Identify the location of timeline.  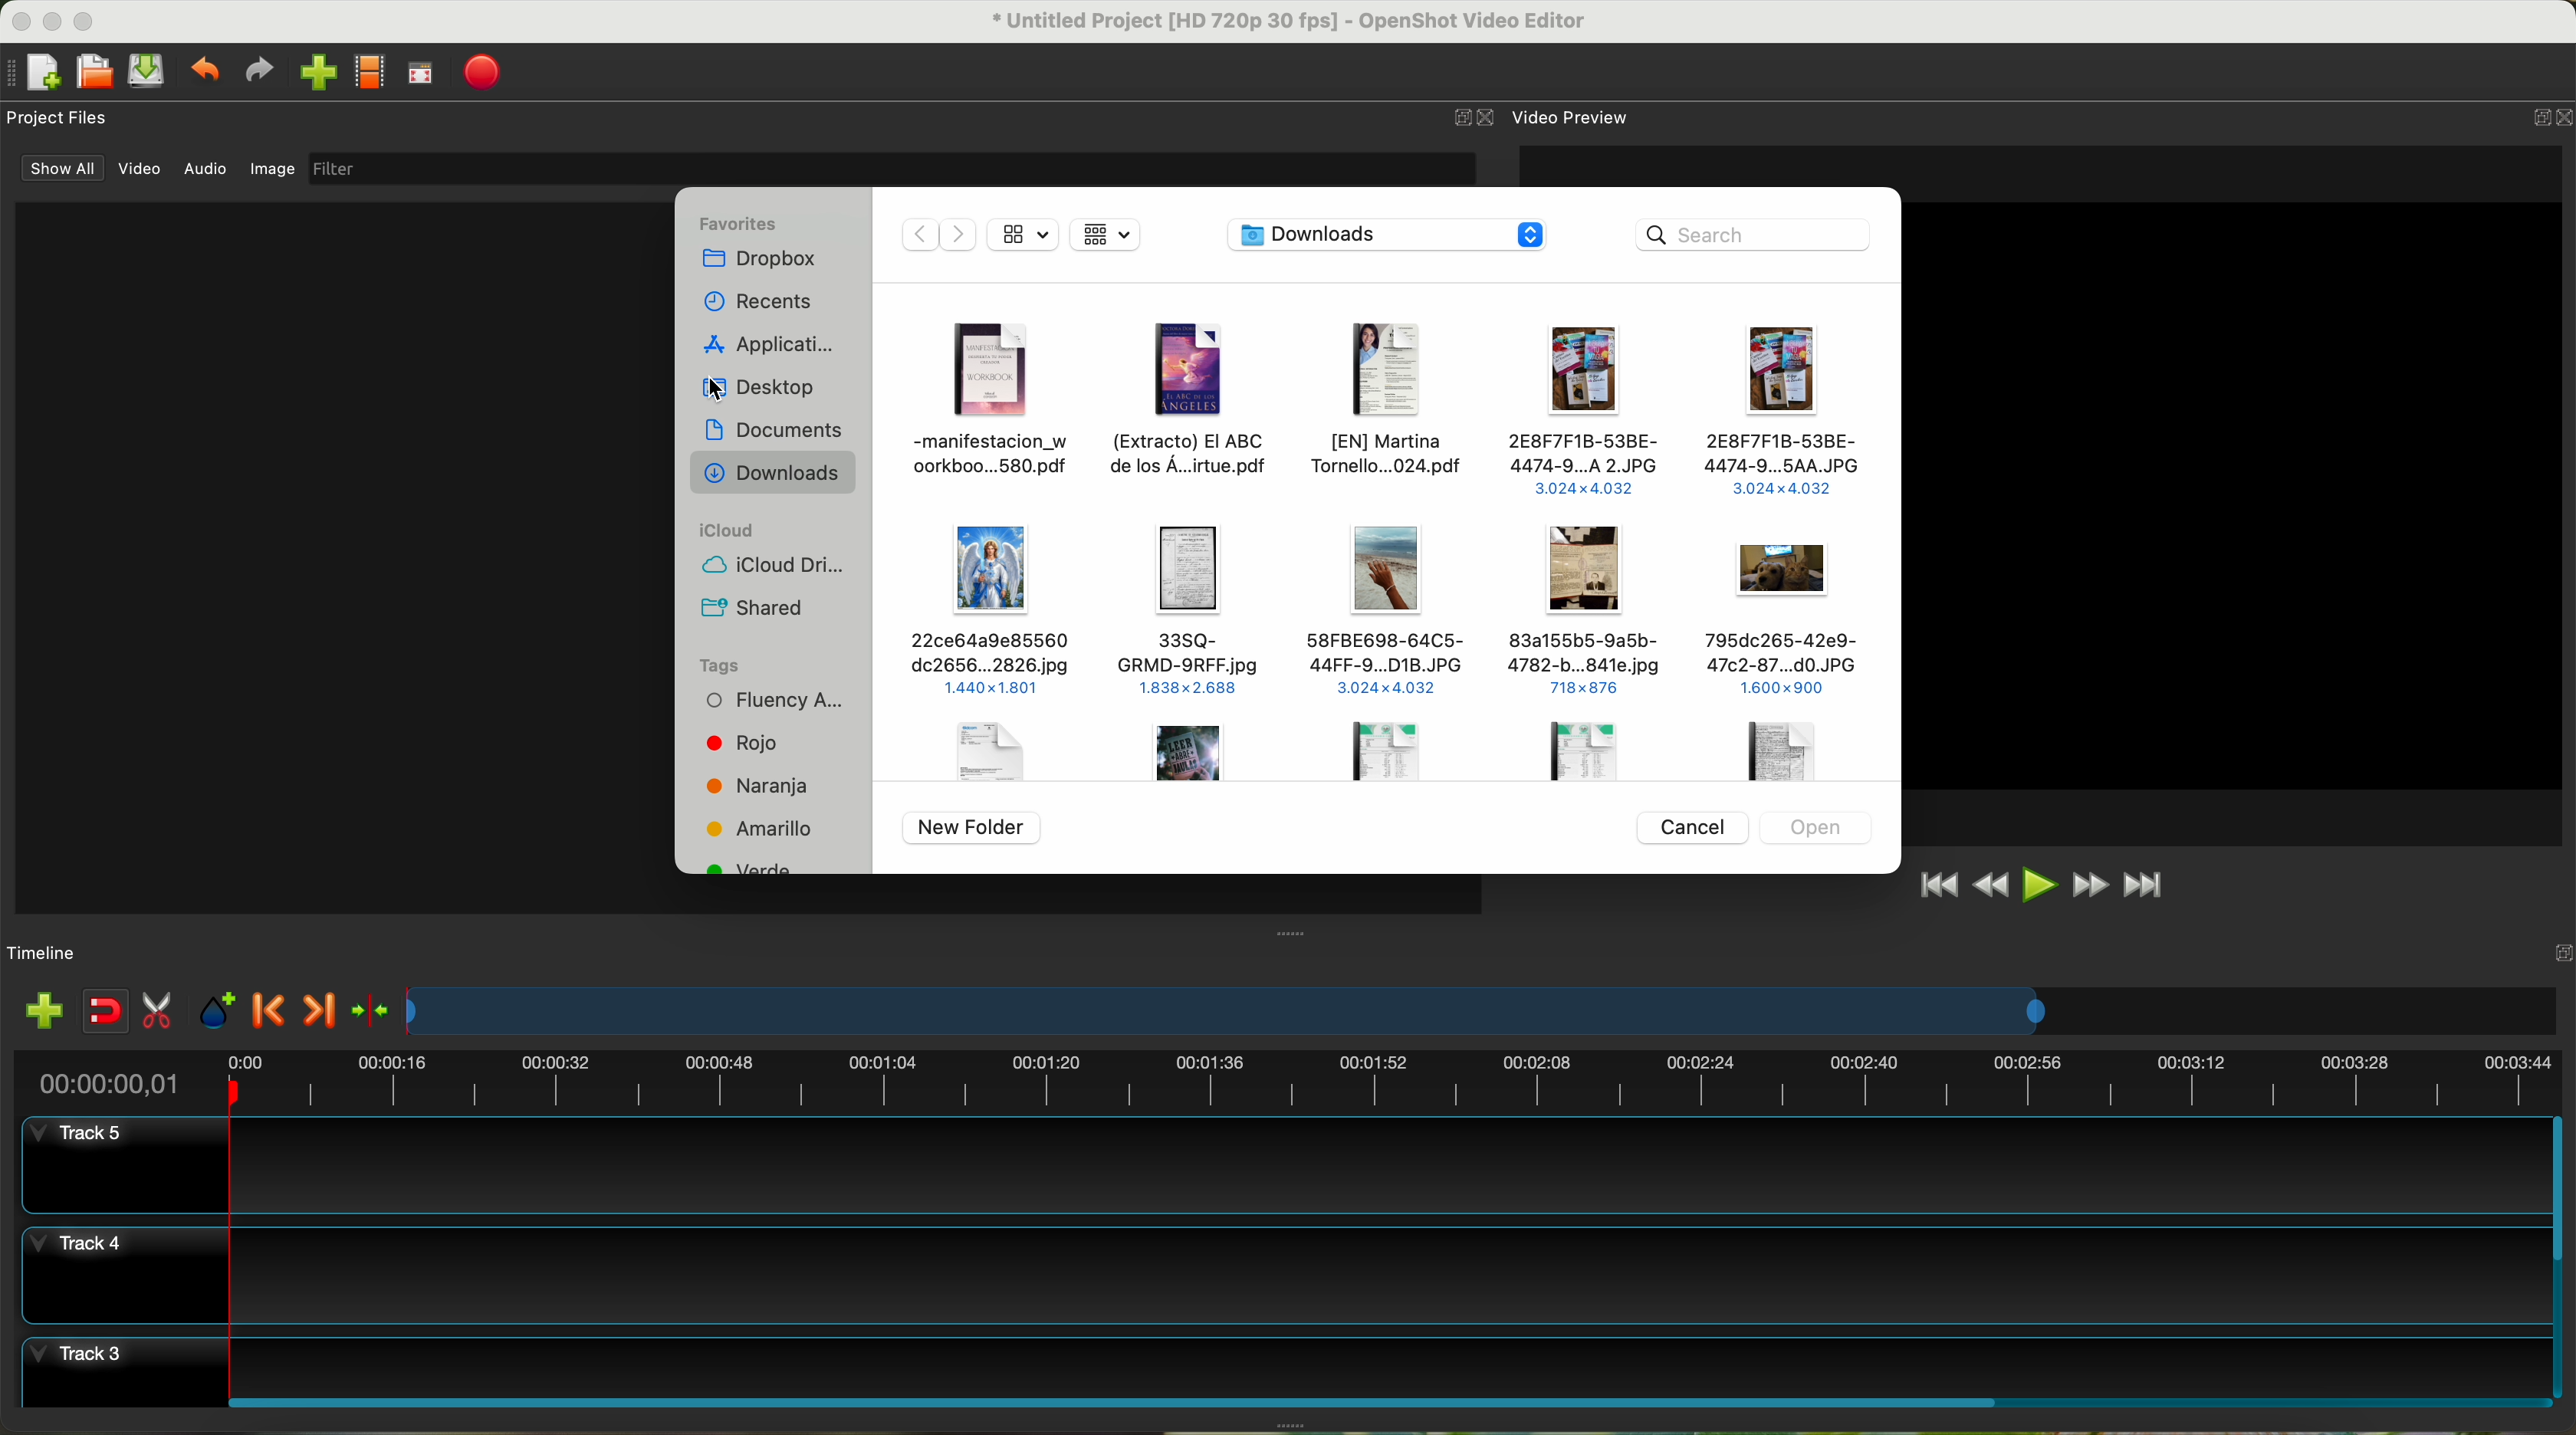
(43, 954).